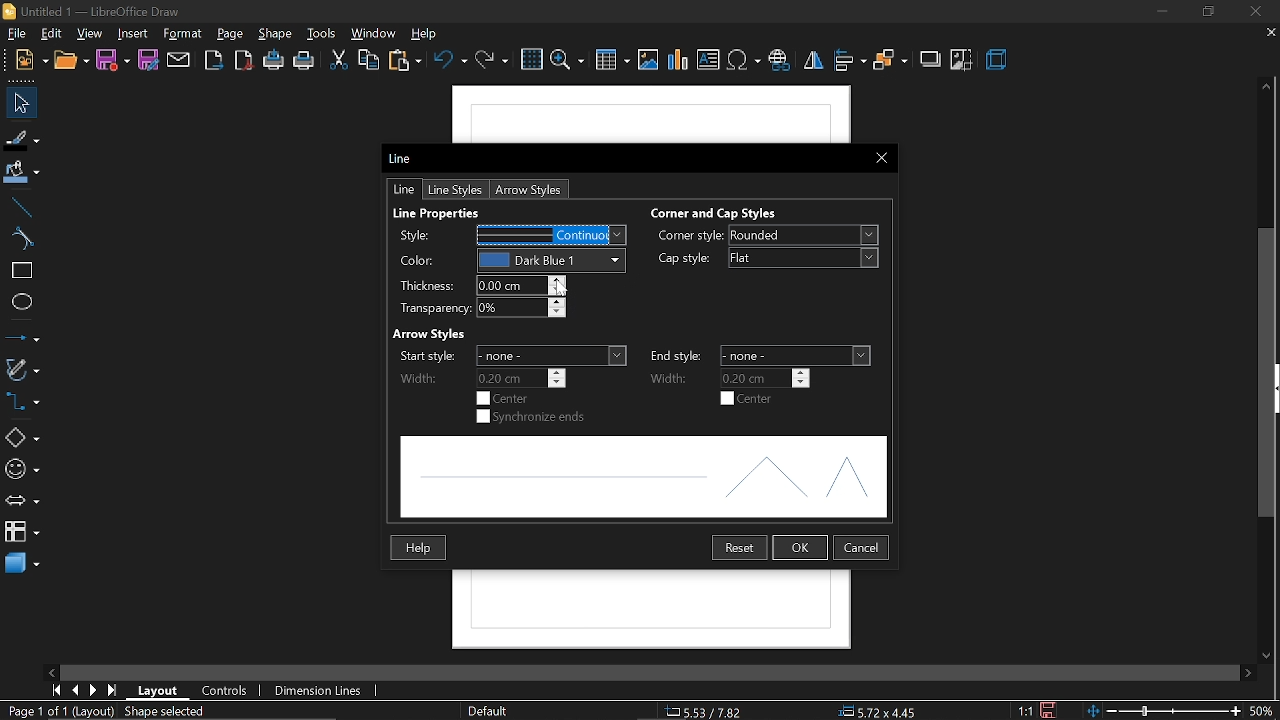  Describe the element at coordinates (19, 531) in the screenshot. I see `flowchart` at that location.